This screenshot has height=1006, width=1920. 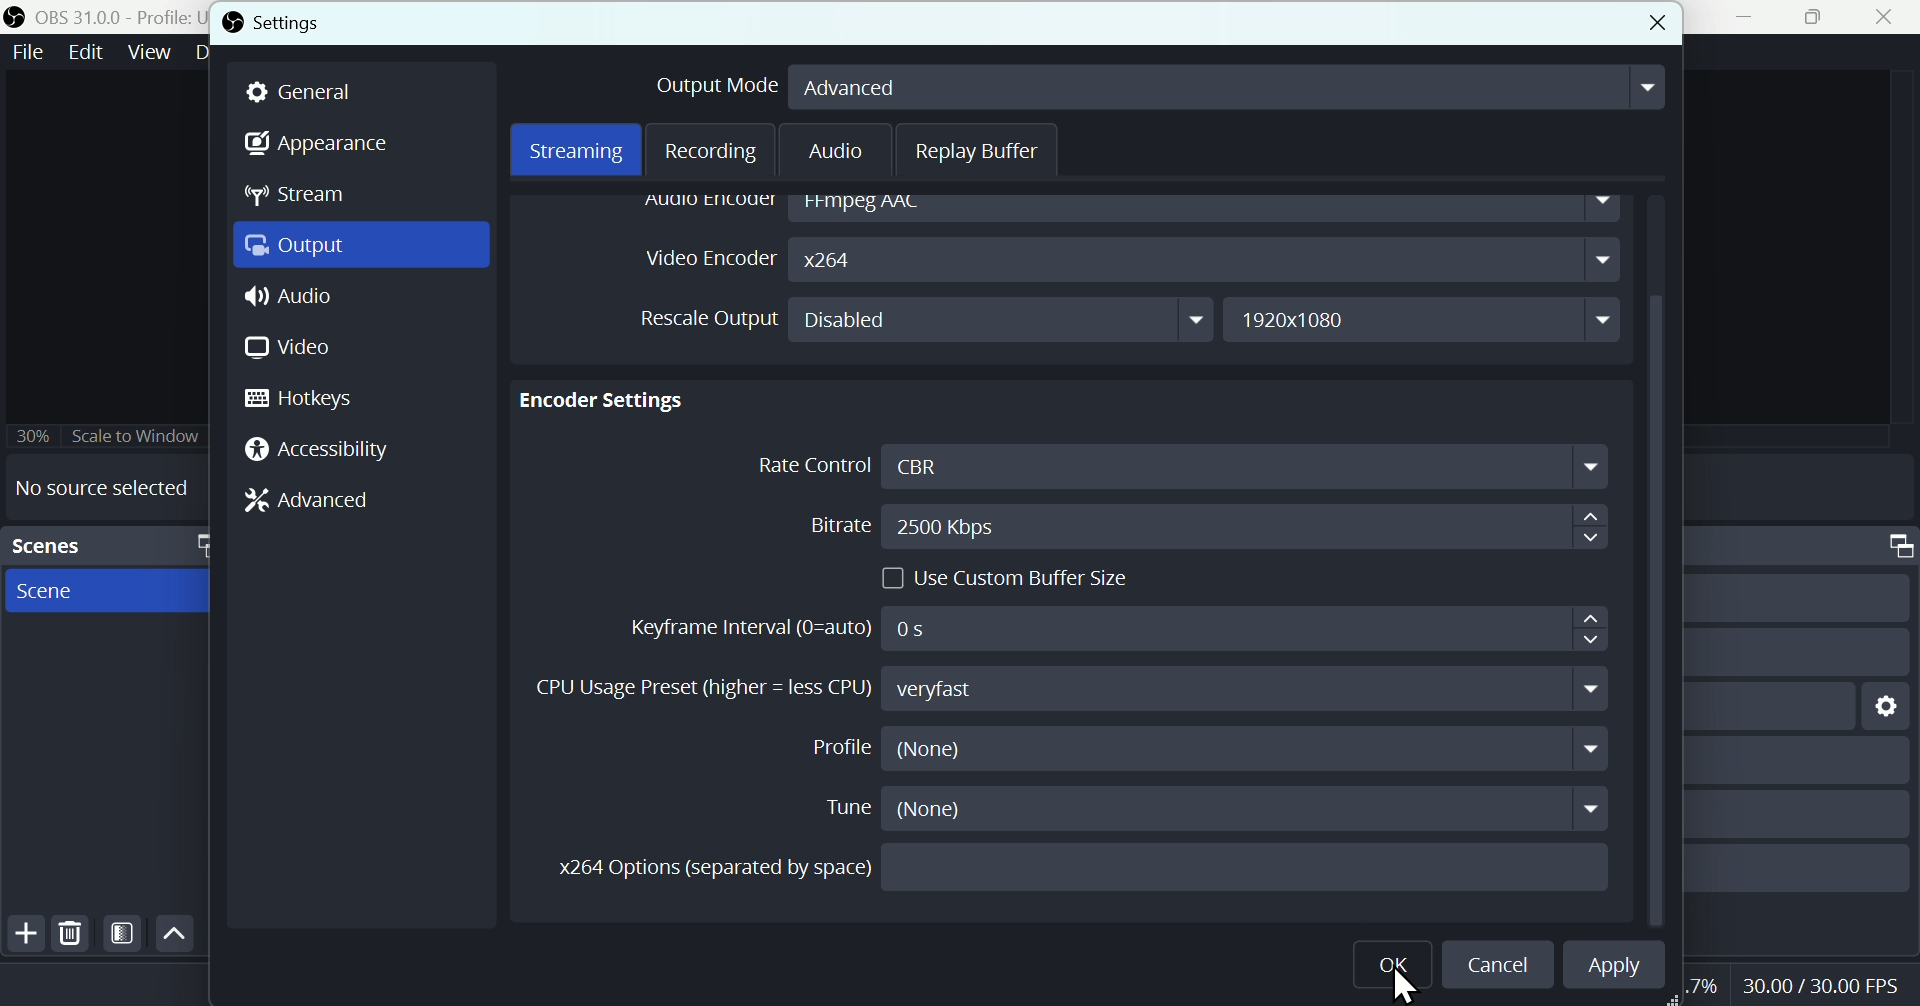 What do you see at coordinates (1656, 23) in the screenshot?
I see `cancel` at bounding box center [1656, 23].